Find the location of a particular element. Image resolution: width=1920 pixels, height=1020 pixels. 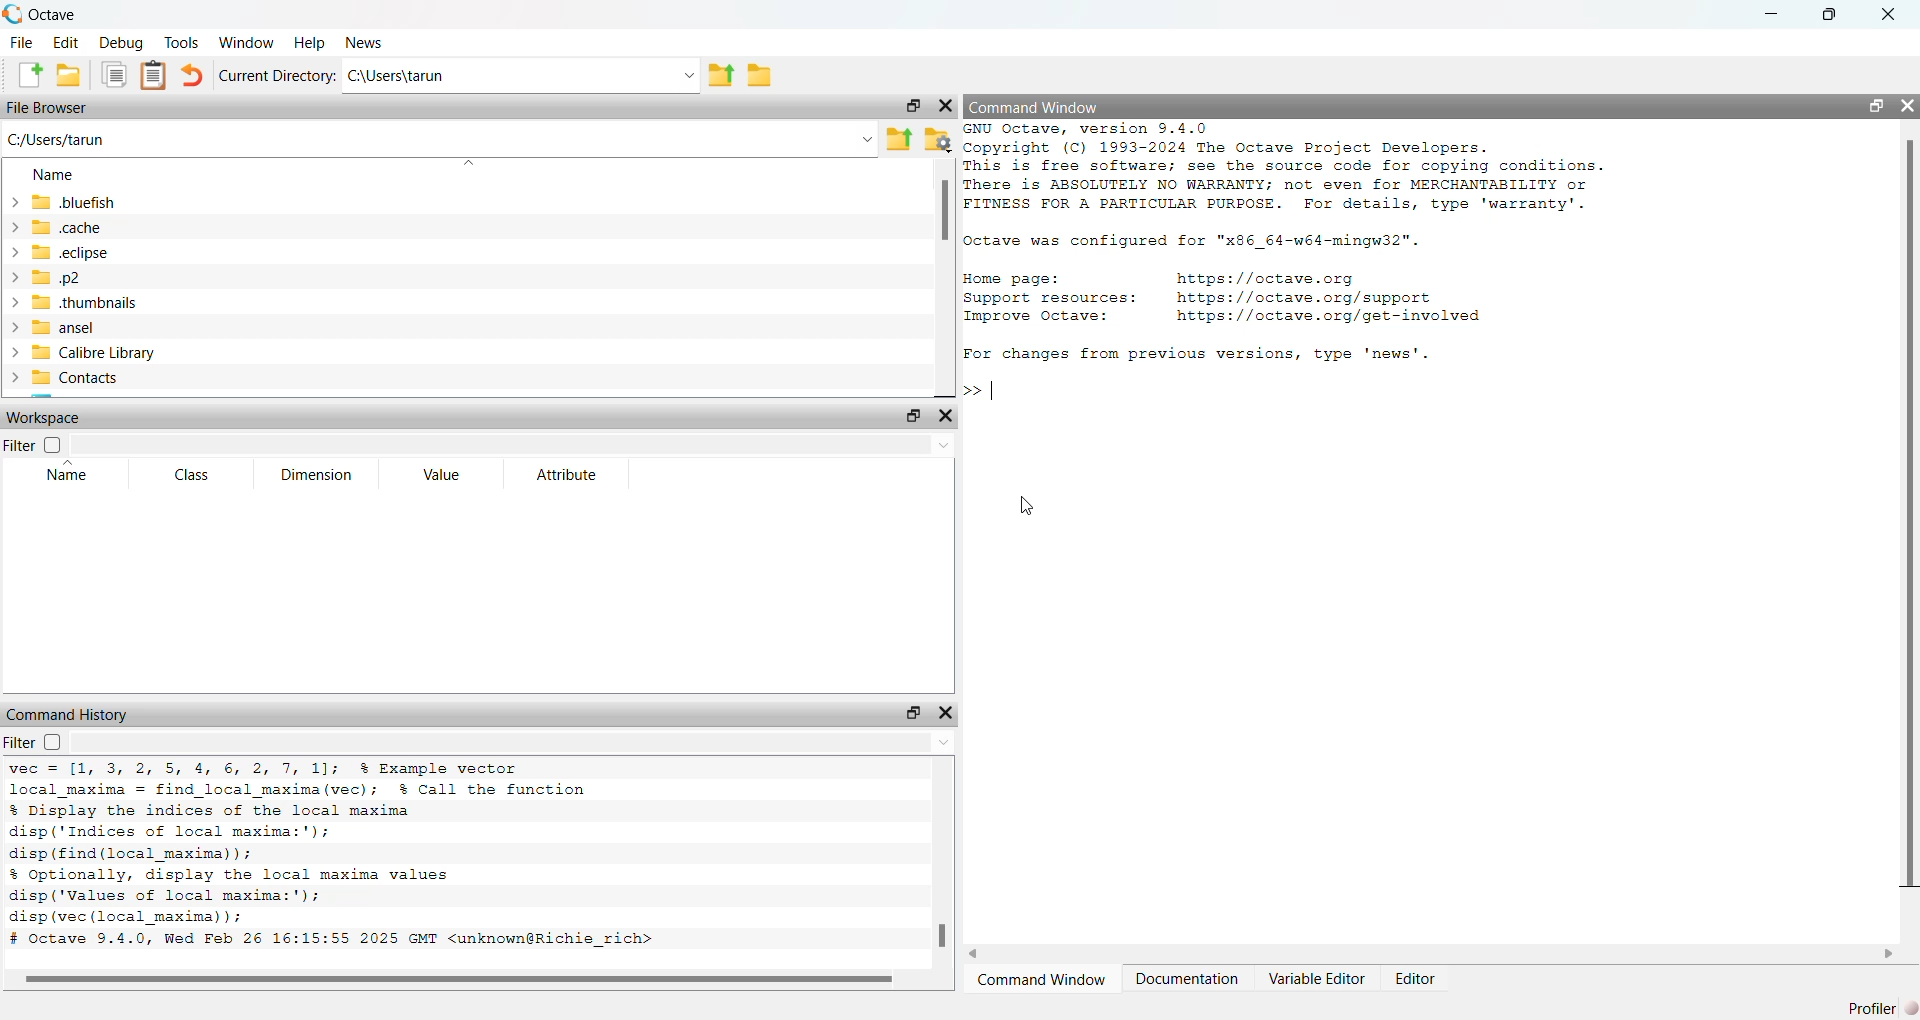

News is located at coordinates (364, 43).